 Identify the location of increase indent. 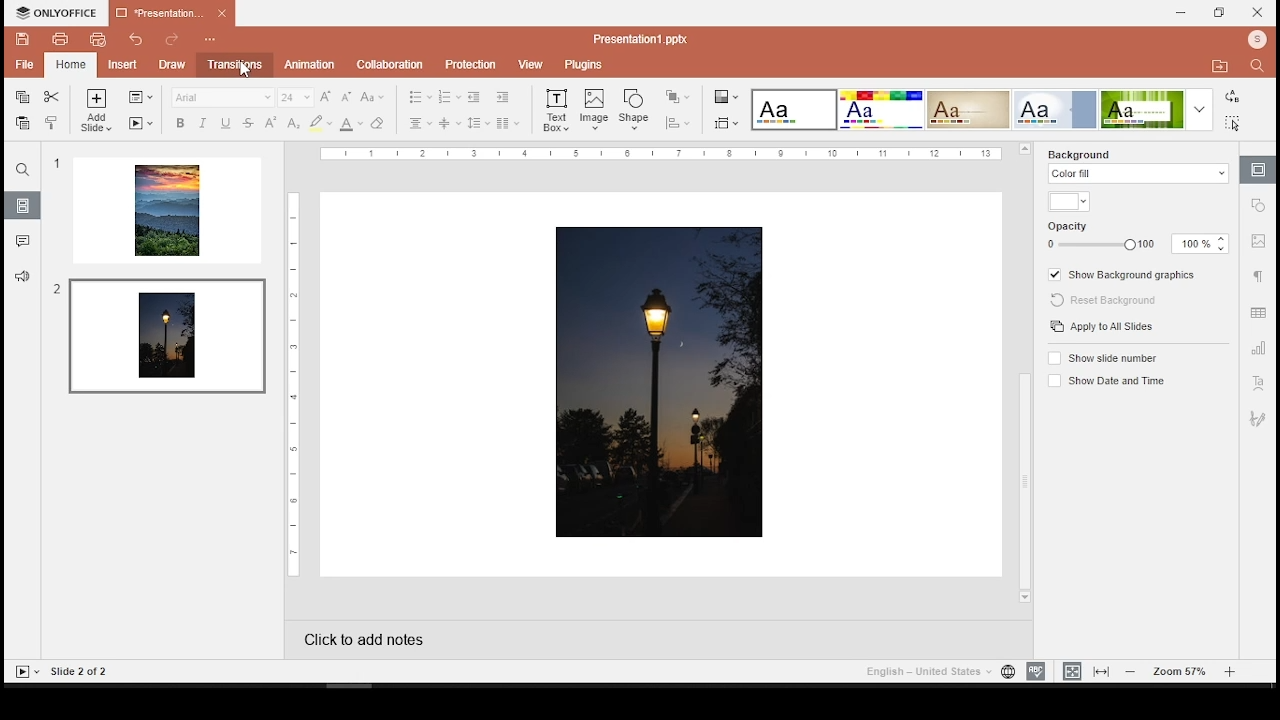
(503, 97).